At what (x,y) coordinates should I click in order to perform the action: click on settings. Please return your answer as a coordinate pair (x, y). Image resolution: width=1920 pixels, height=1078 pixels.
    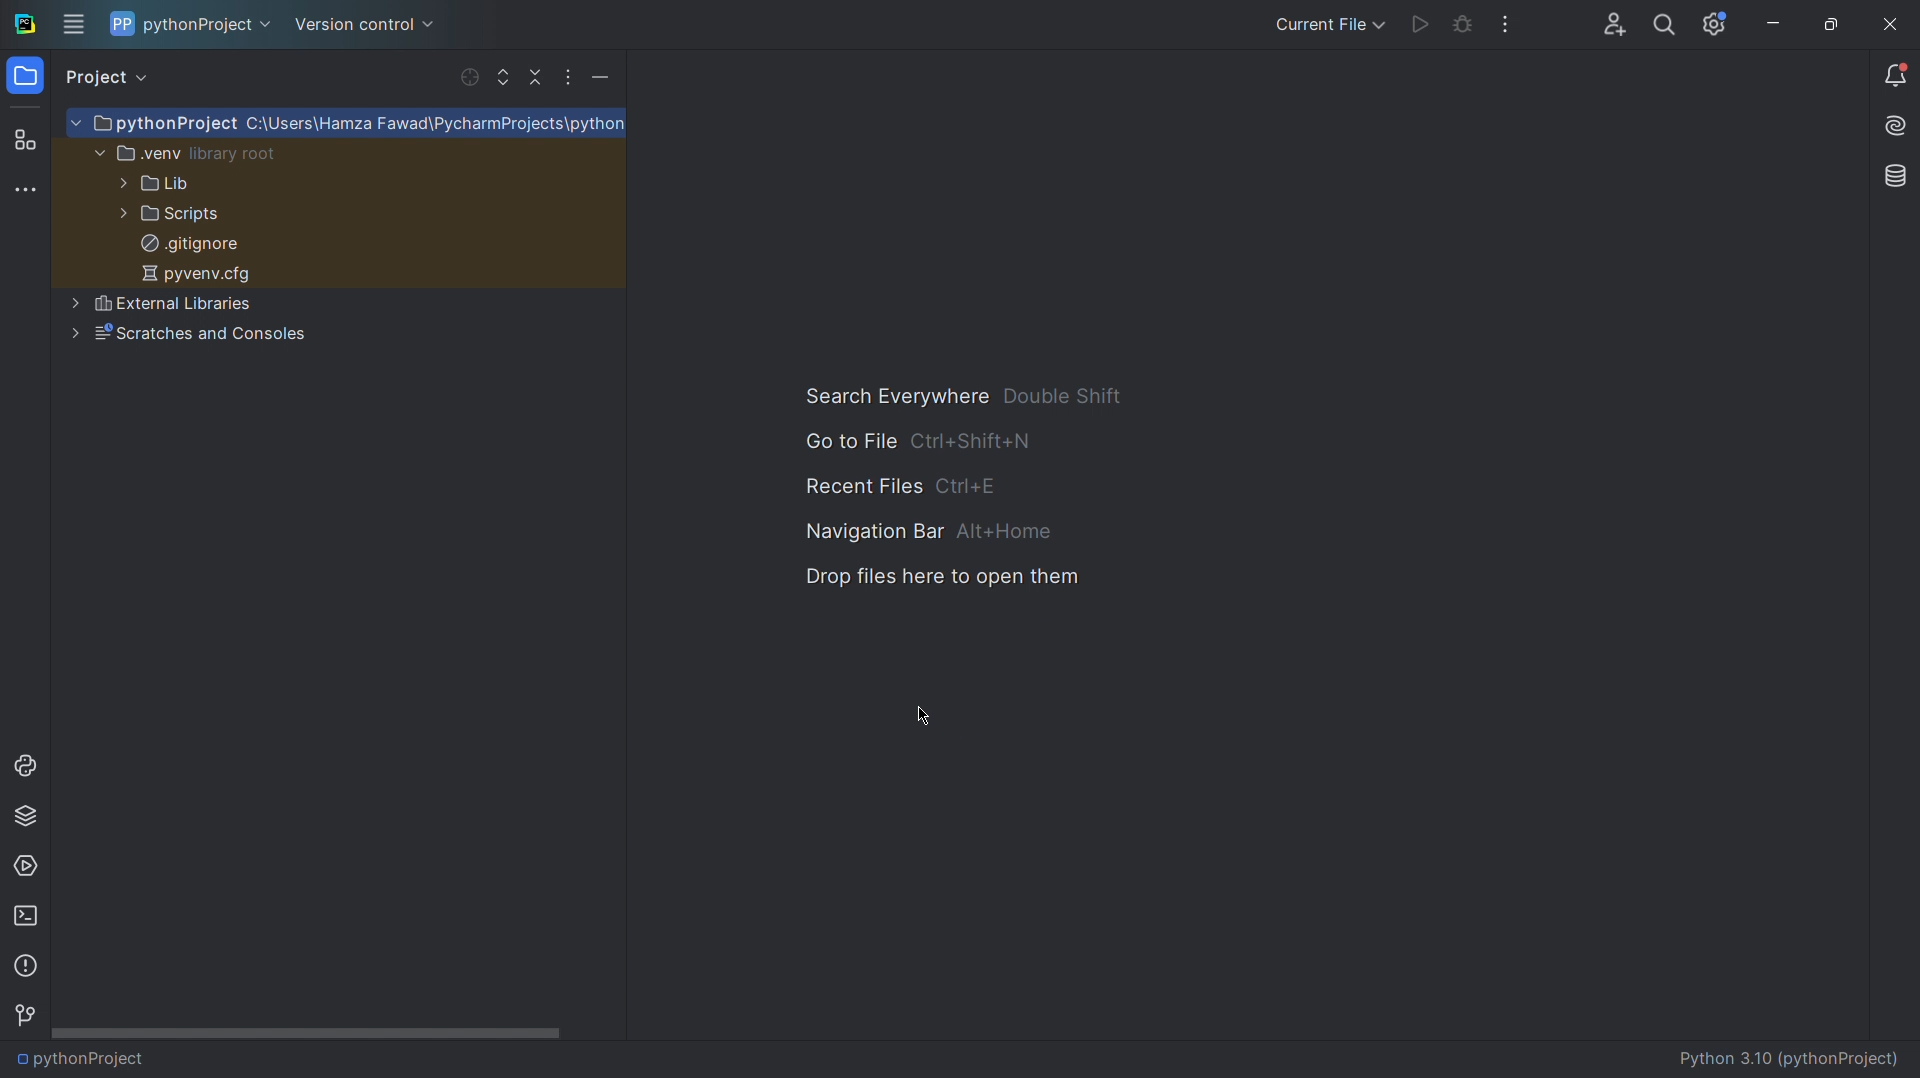
    Looking at the image, I should click on (1715, 26).